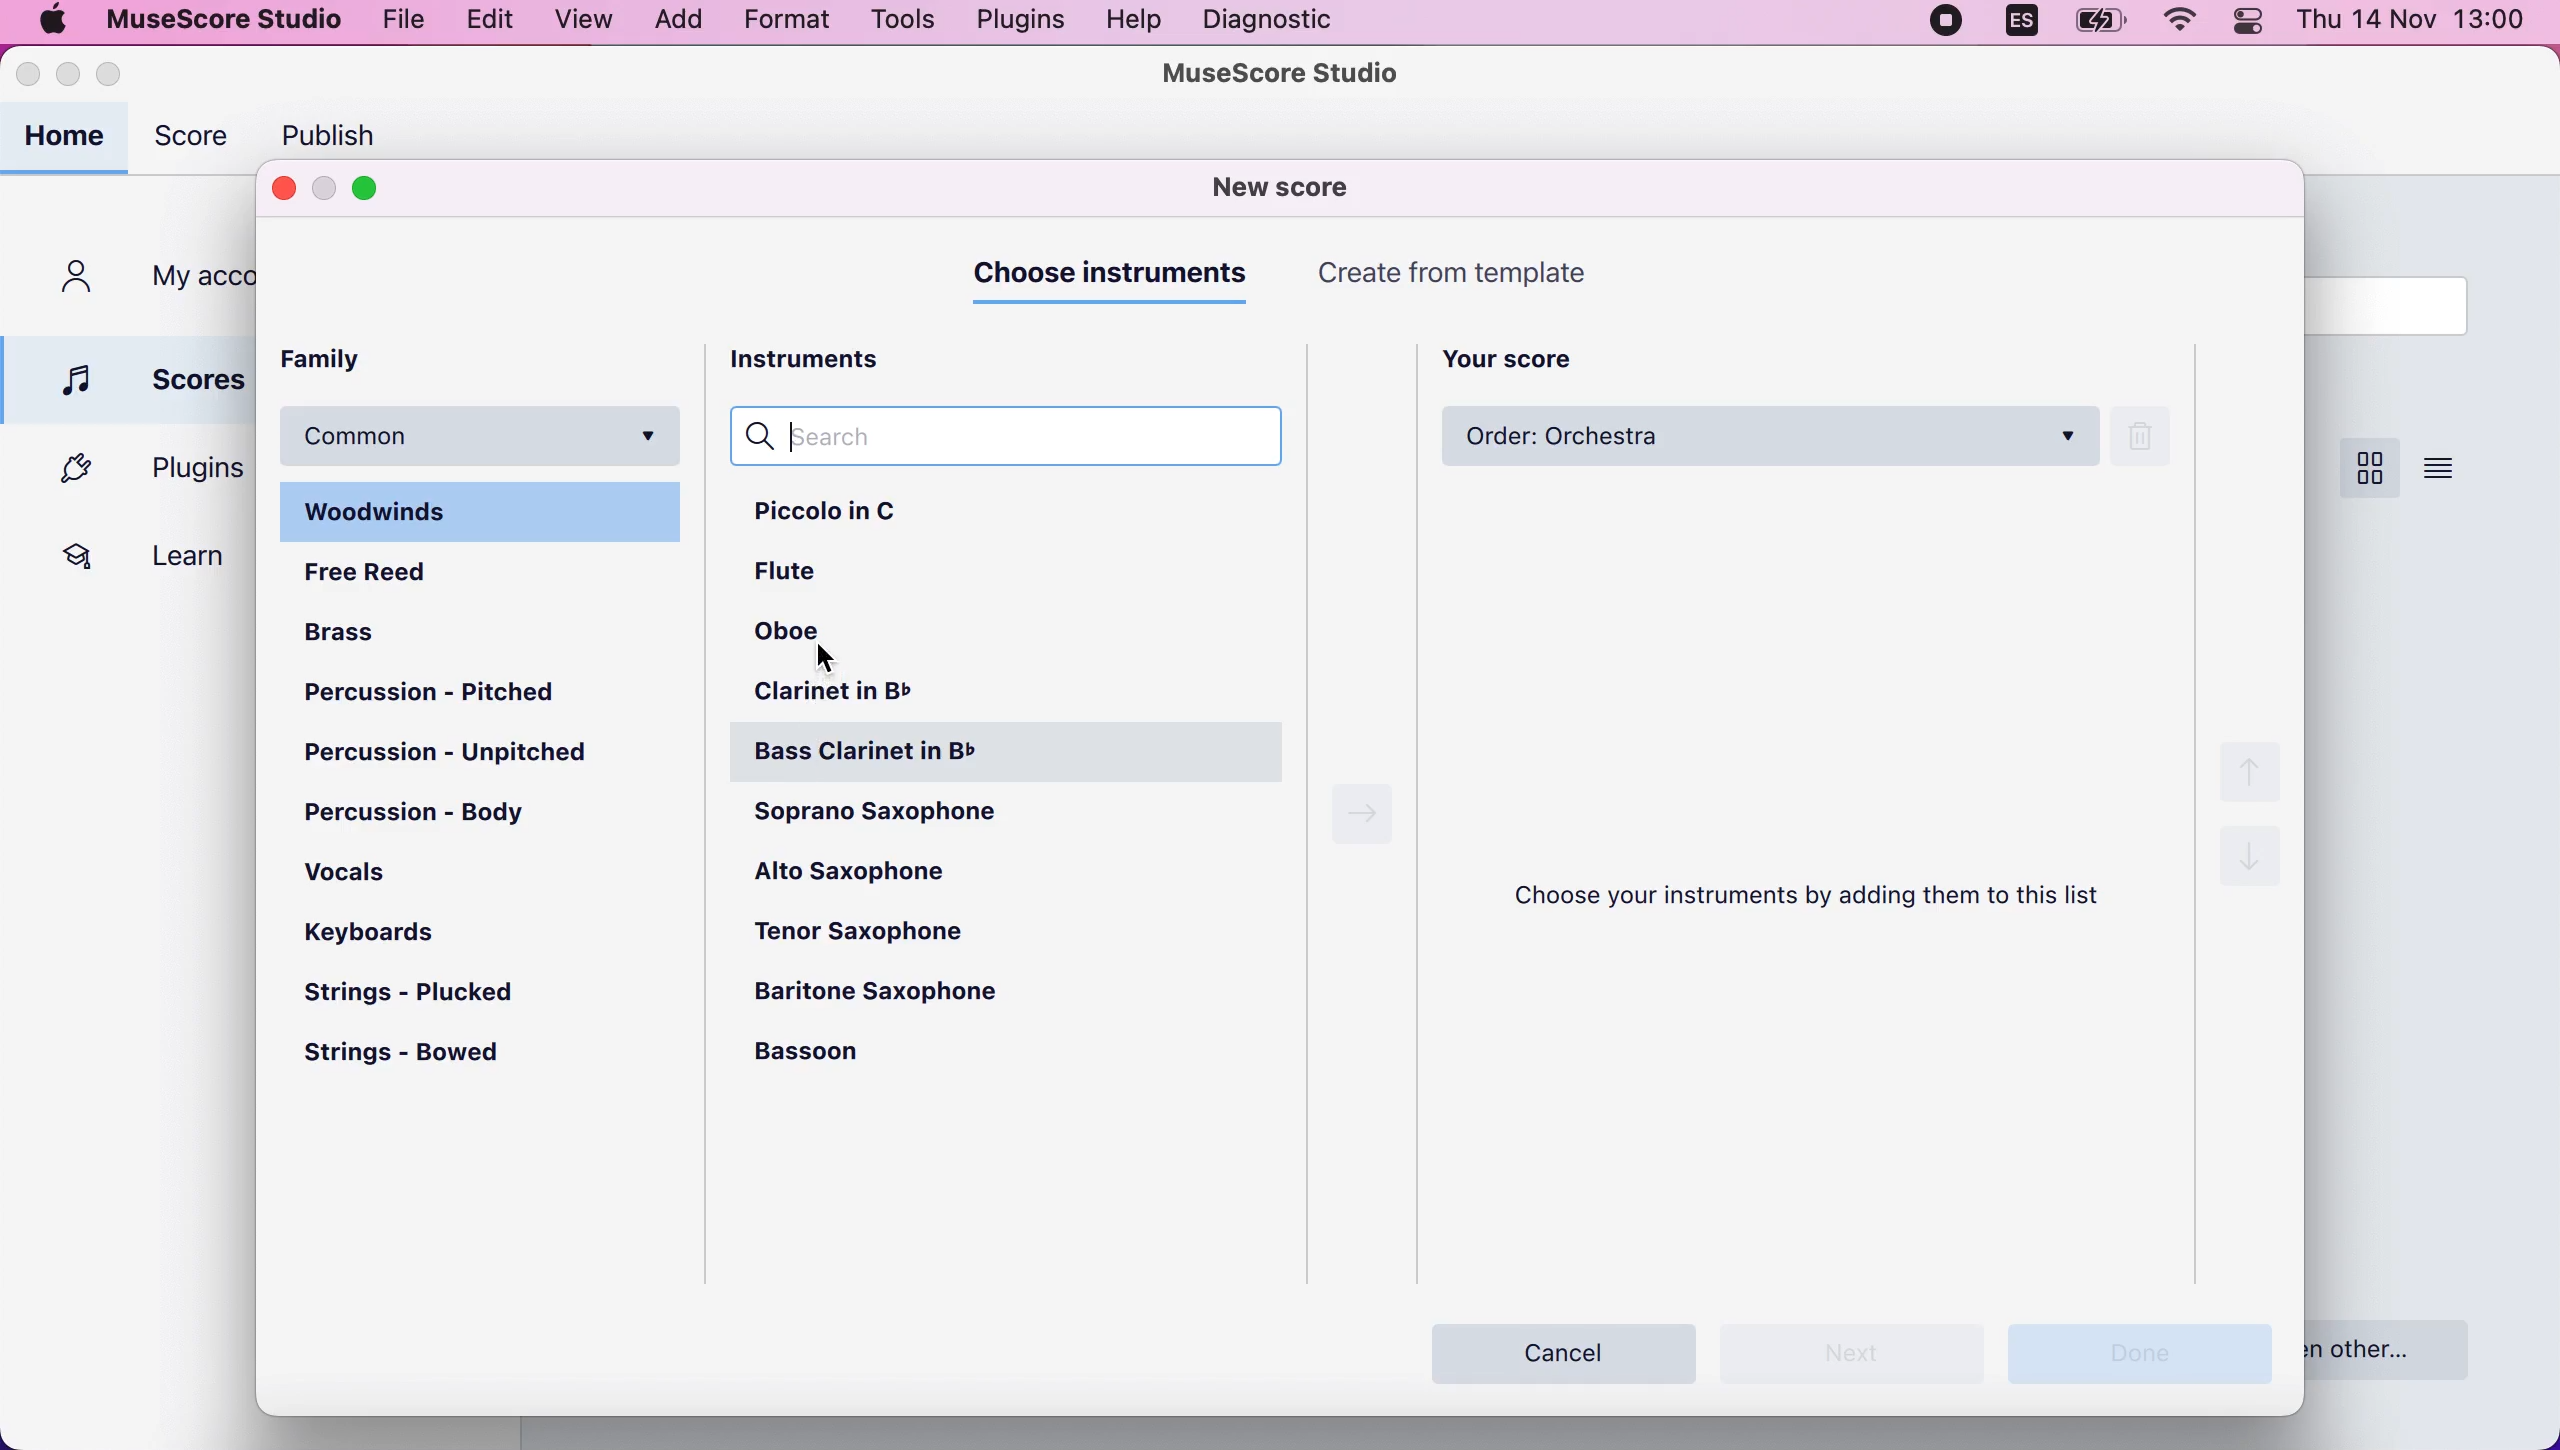 This screenshot has height=1450, width=2560. I want to click on minimize, so click(70, 77).